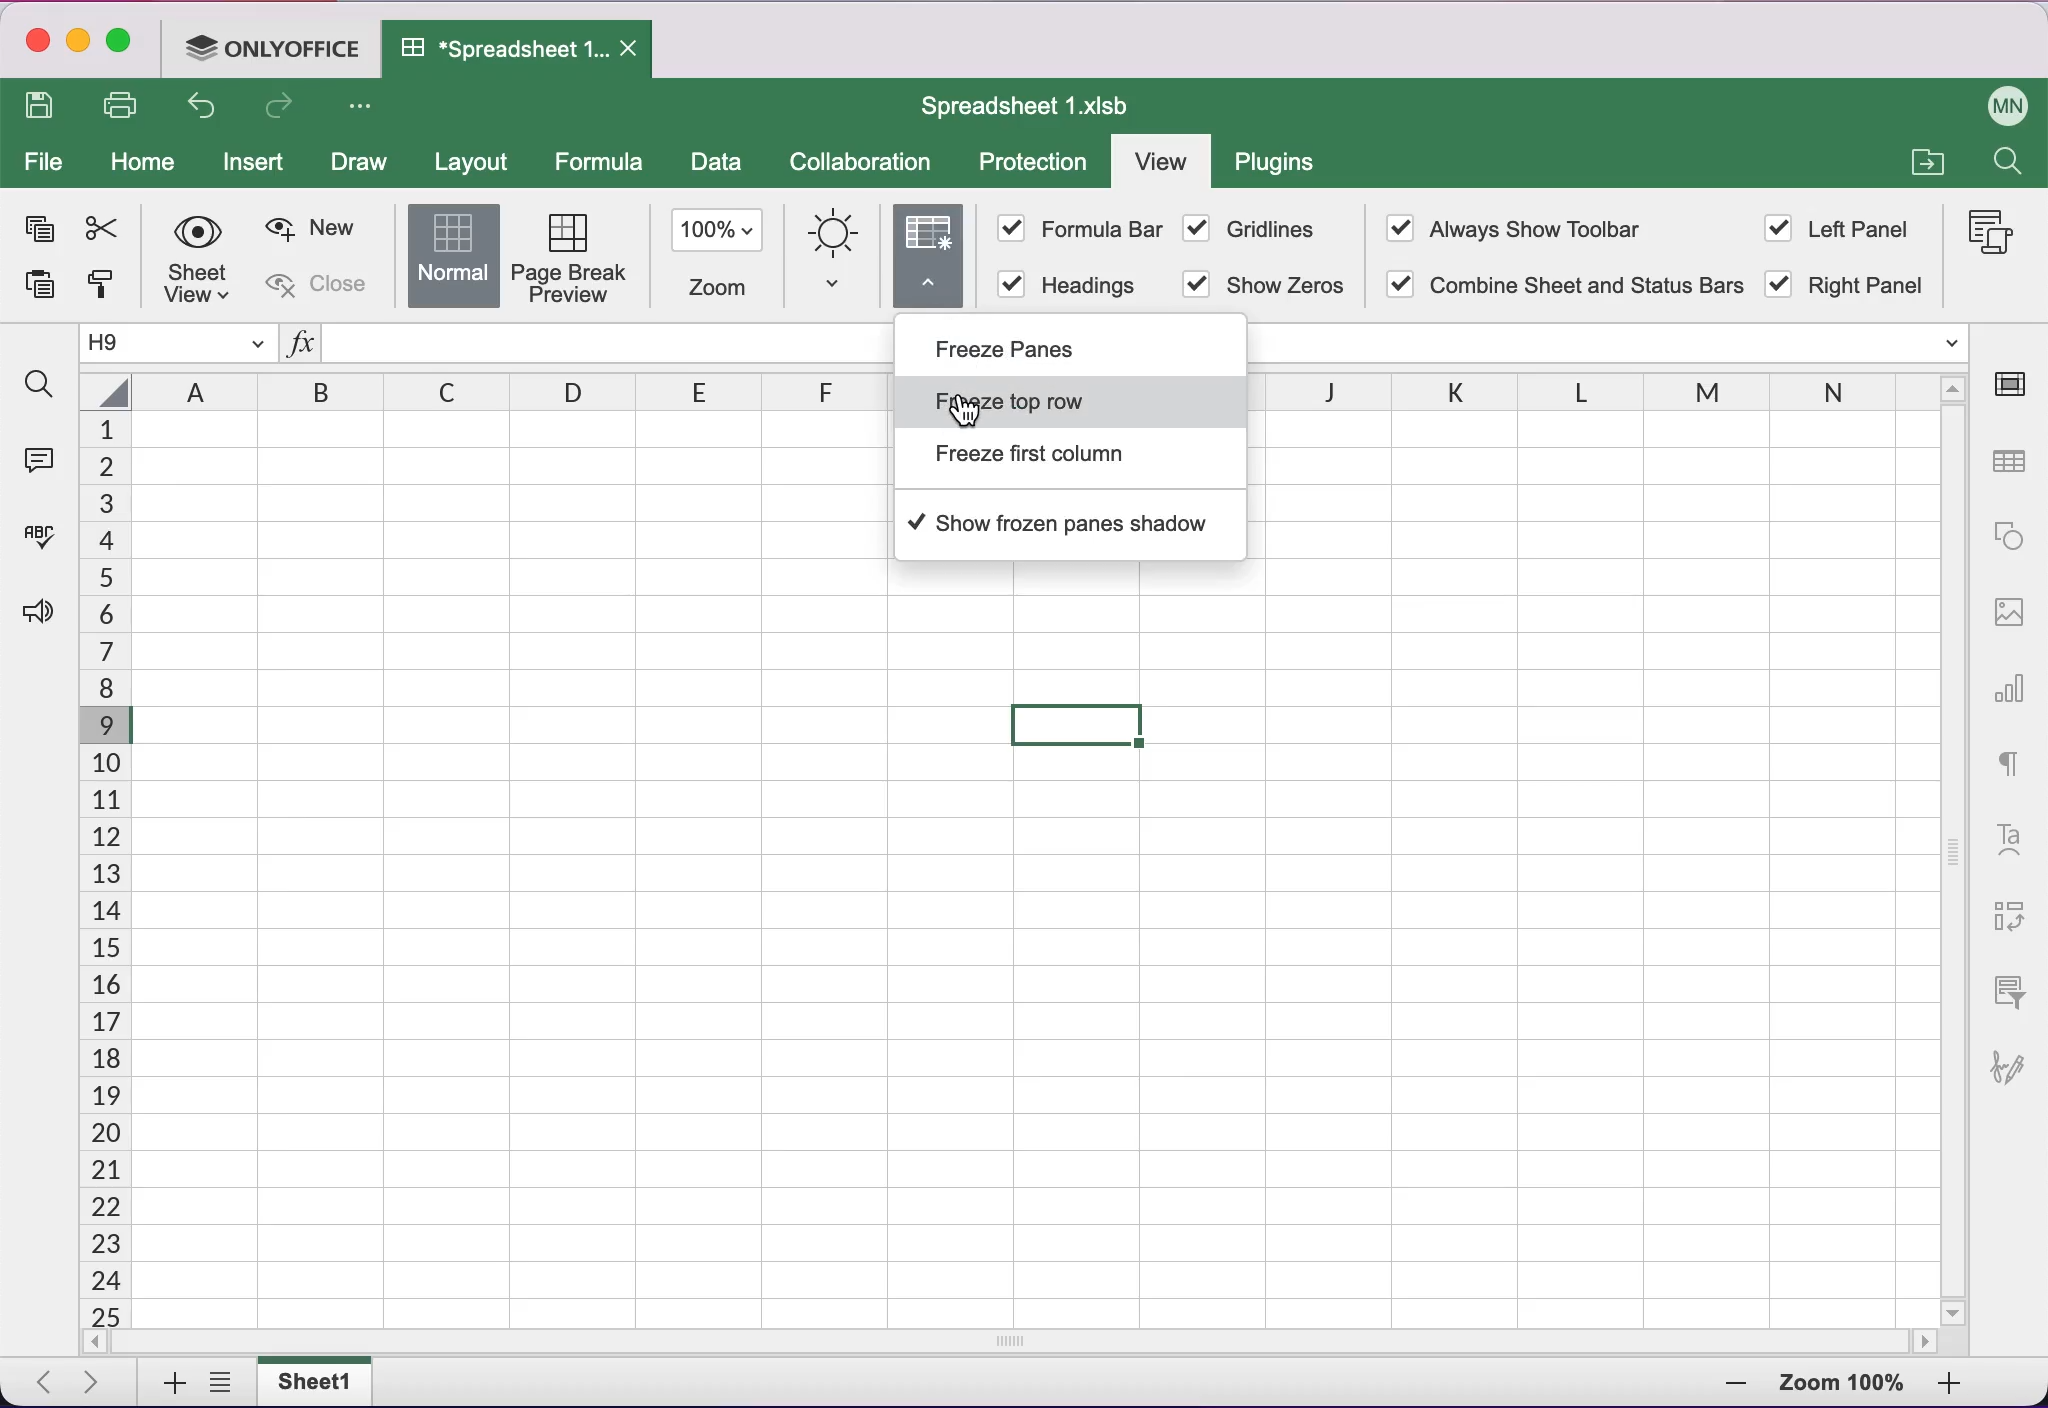  I want to click on left panel, so click(1844, 229).